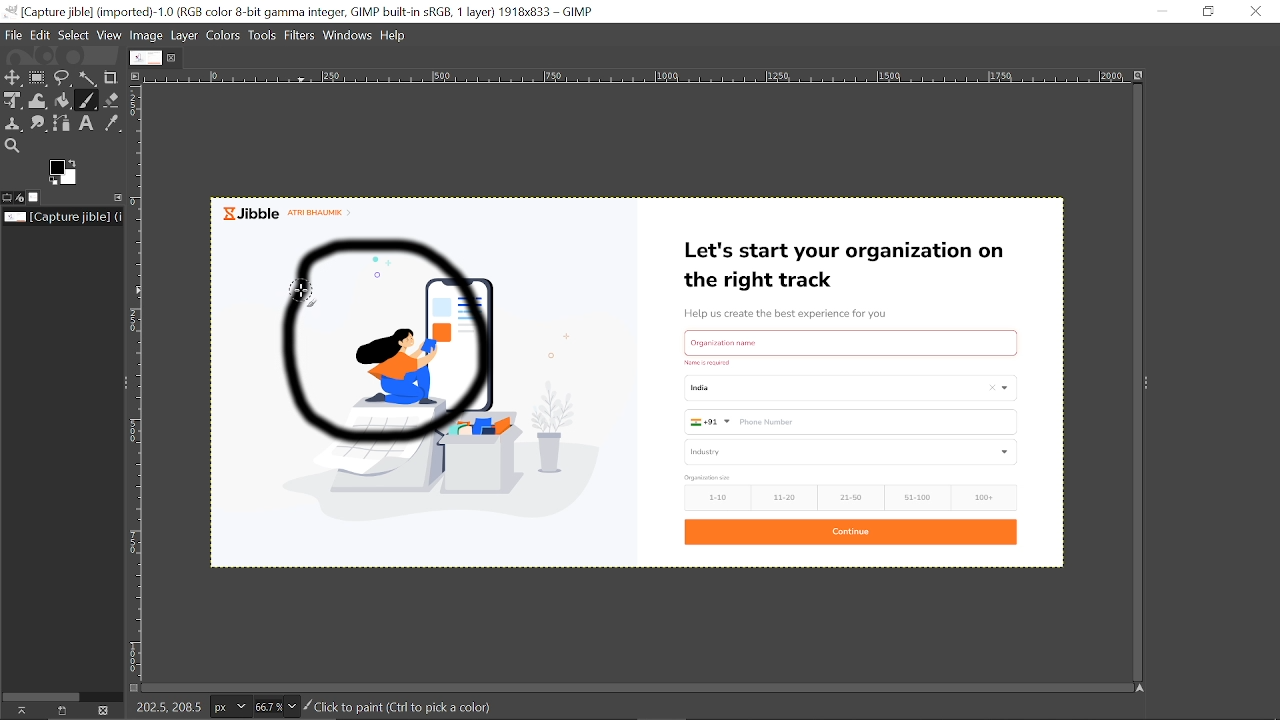  Describe the element at coordinates (87, 101) in the screenshot. I see `paintbrush tool` at that location.